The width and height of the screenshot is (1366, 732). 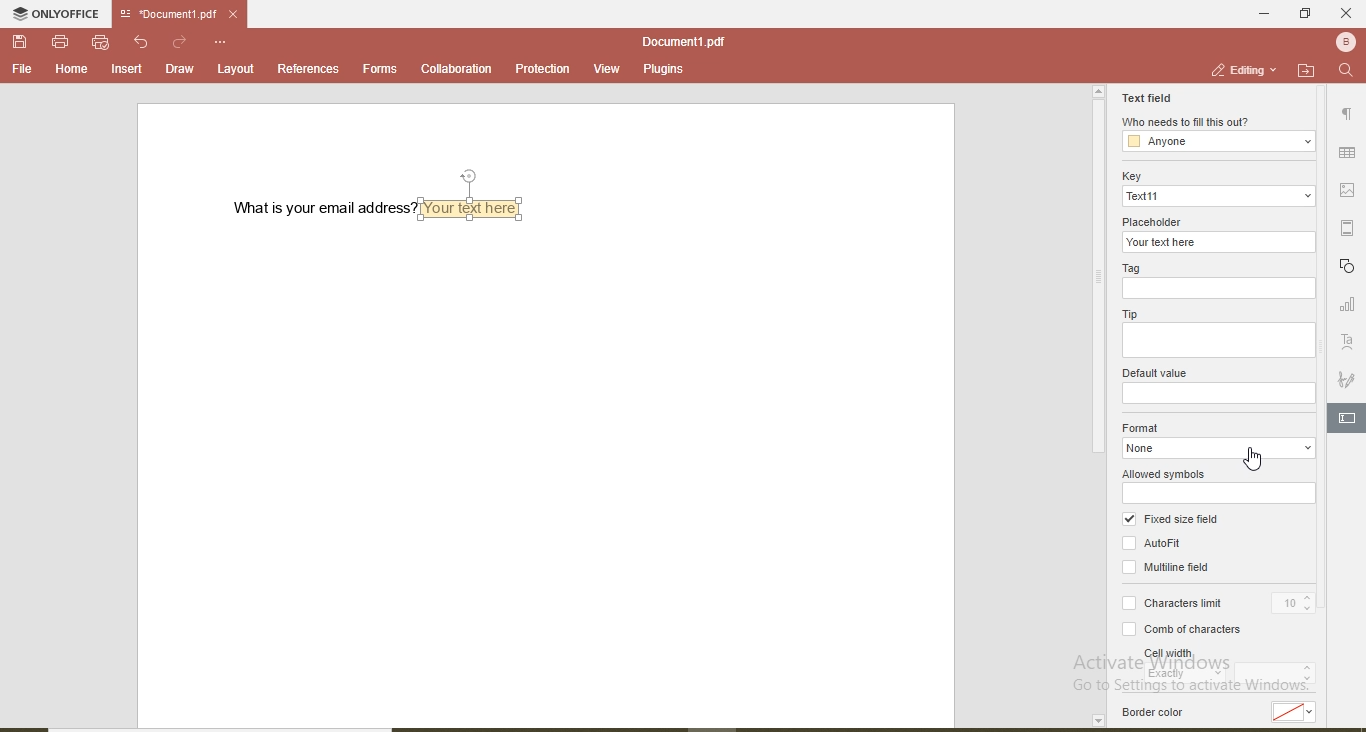 What do you see at coordinates (68, 69) in the screenshot?
I see `home` at bounding box center [68, 69].